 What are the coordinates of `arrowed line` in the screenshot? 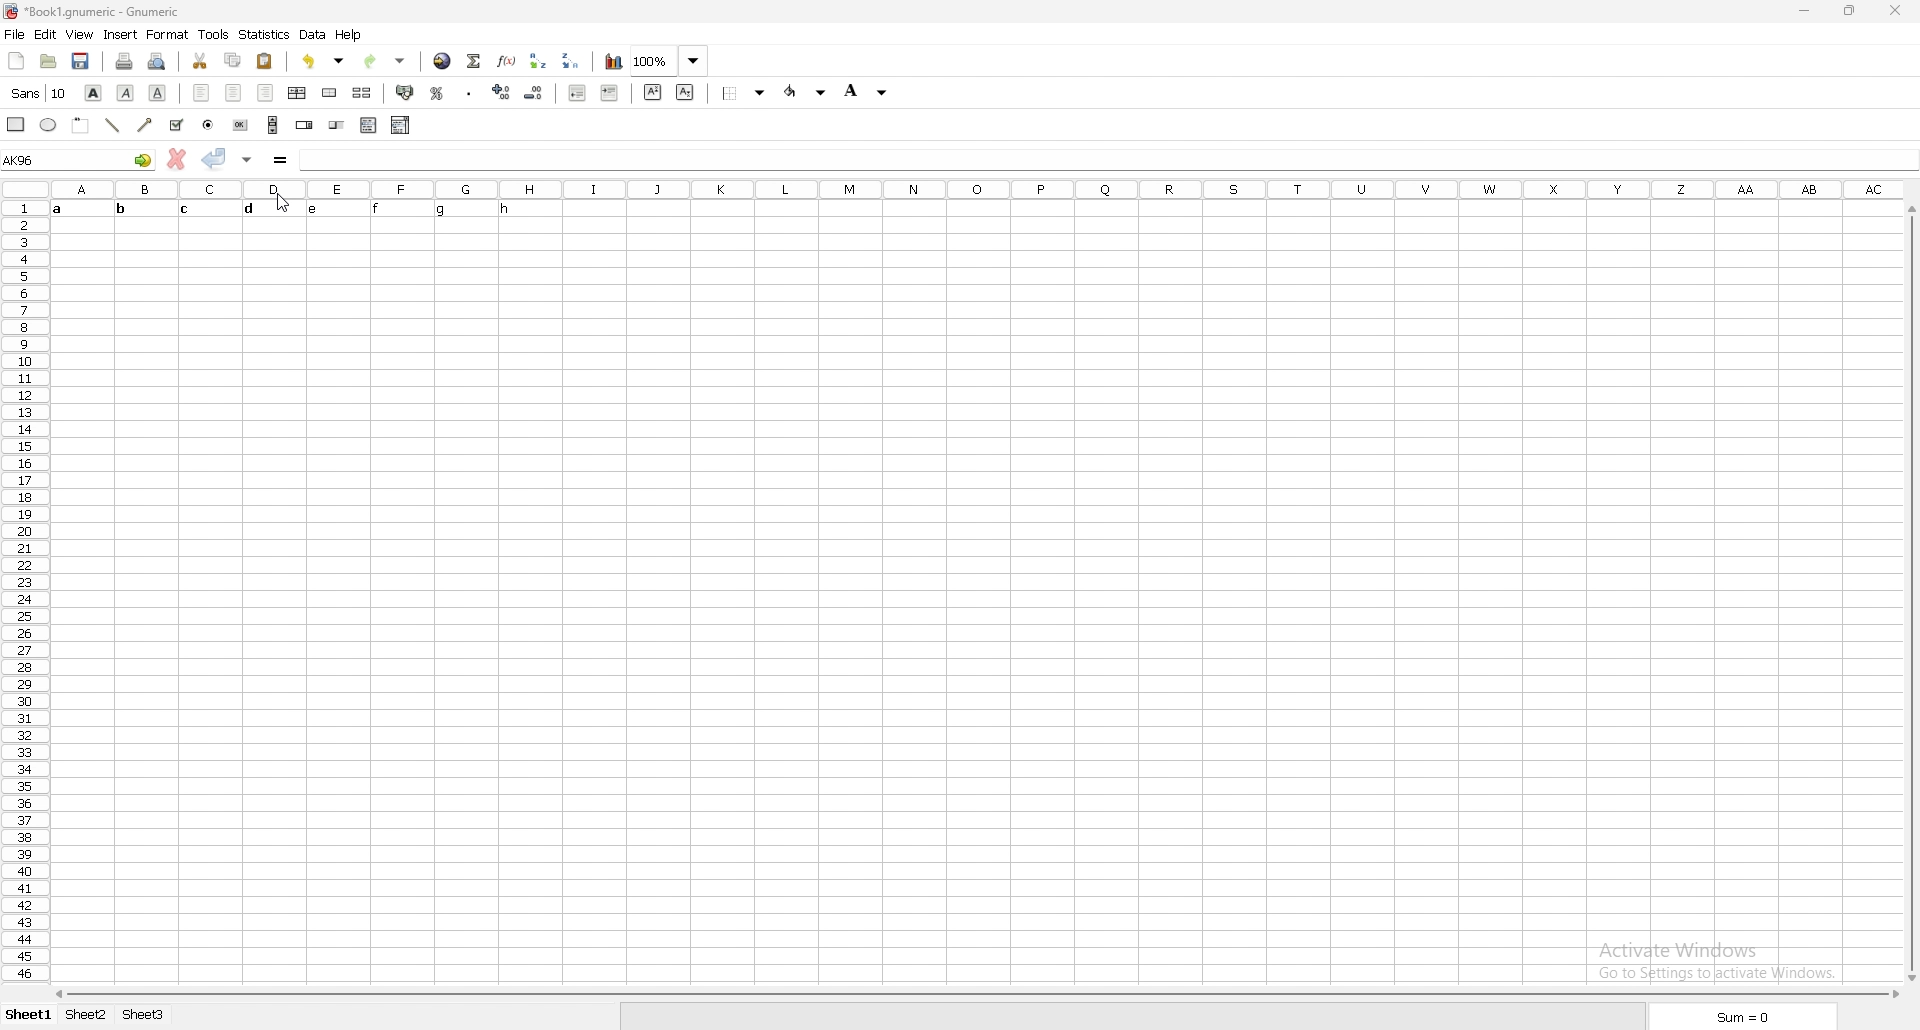 It's located at (145, 126).